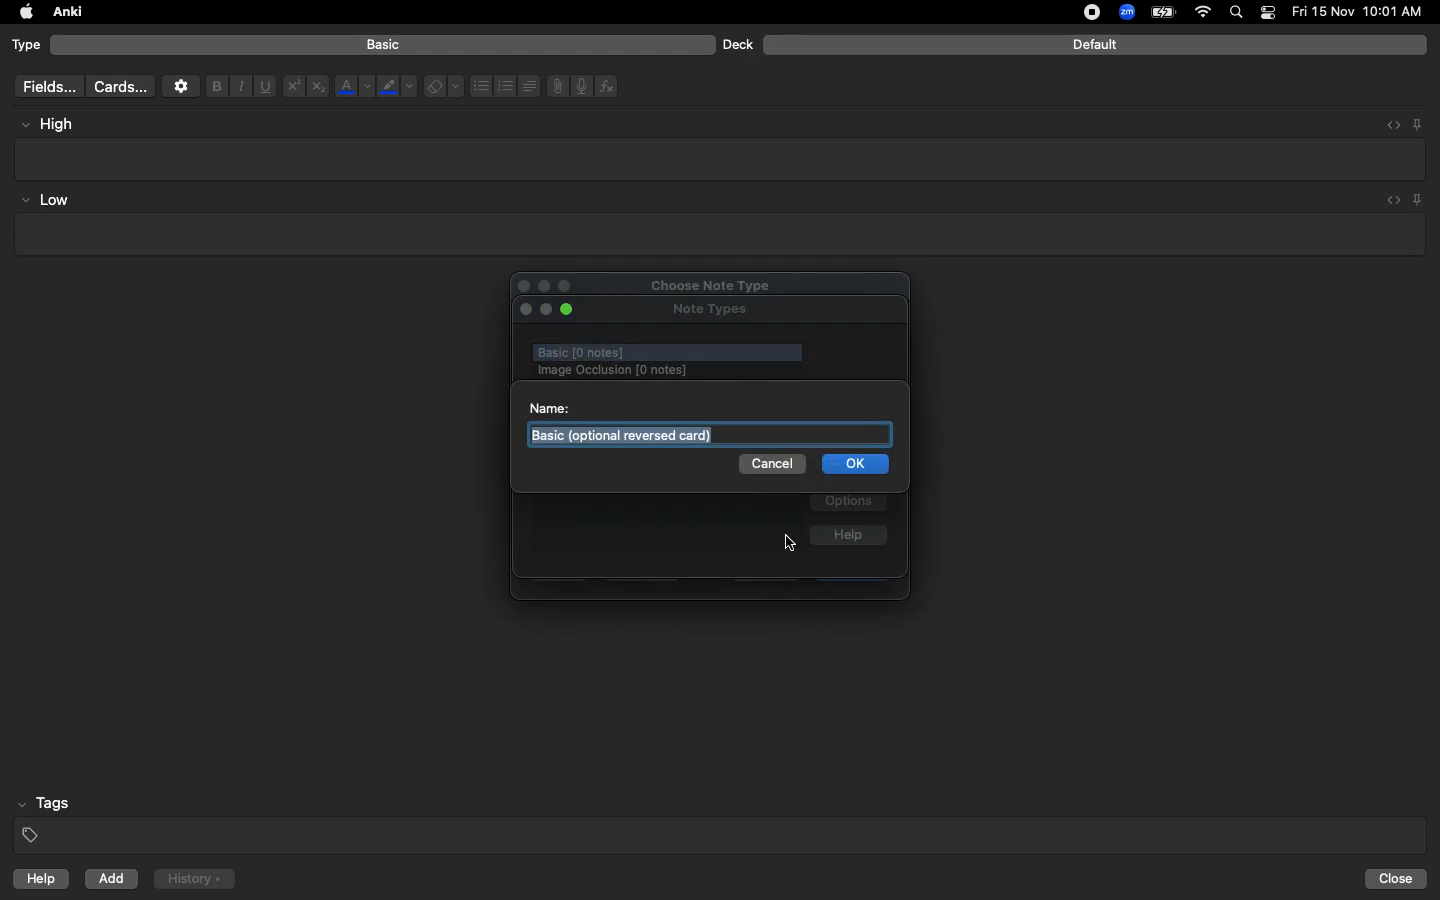  Describe the element at coordinates (66, 13) in the screenshot. I see `Anki` at that location.